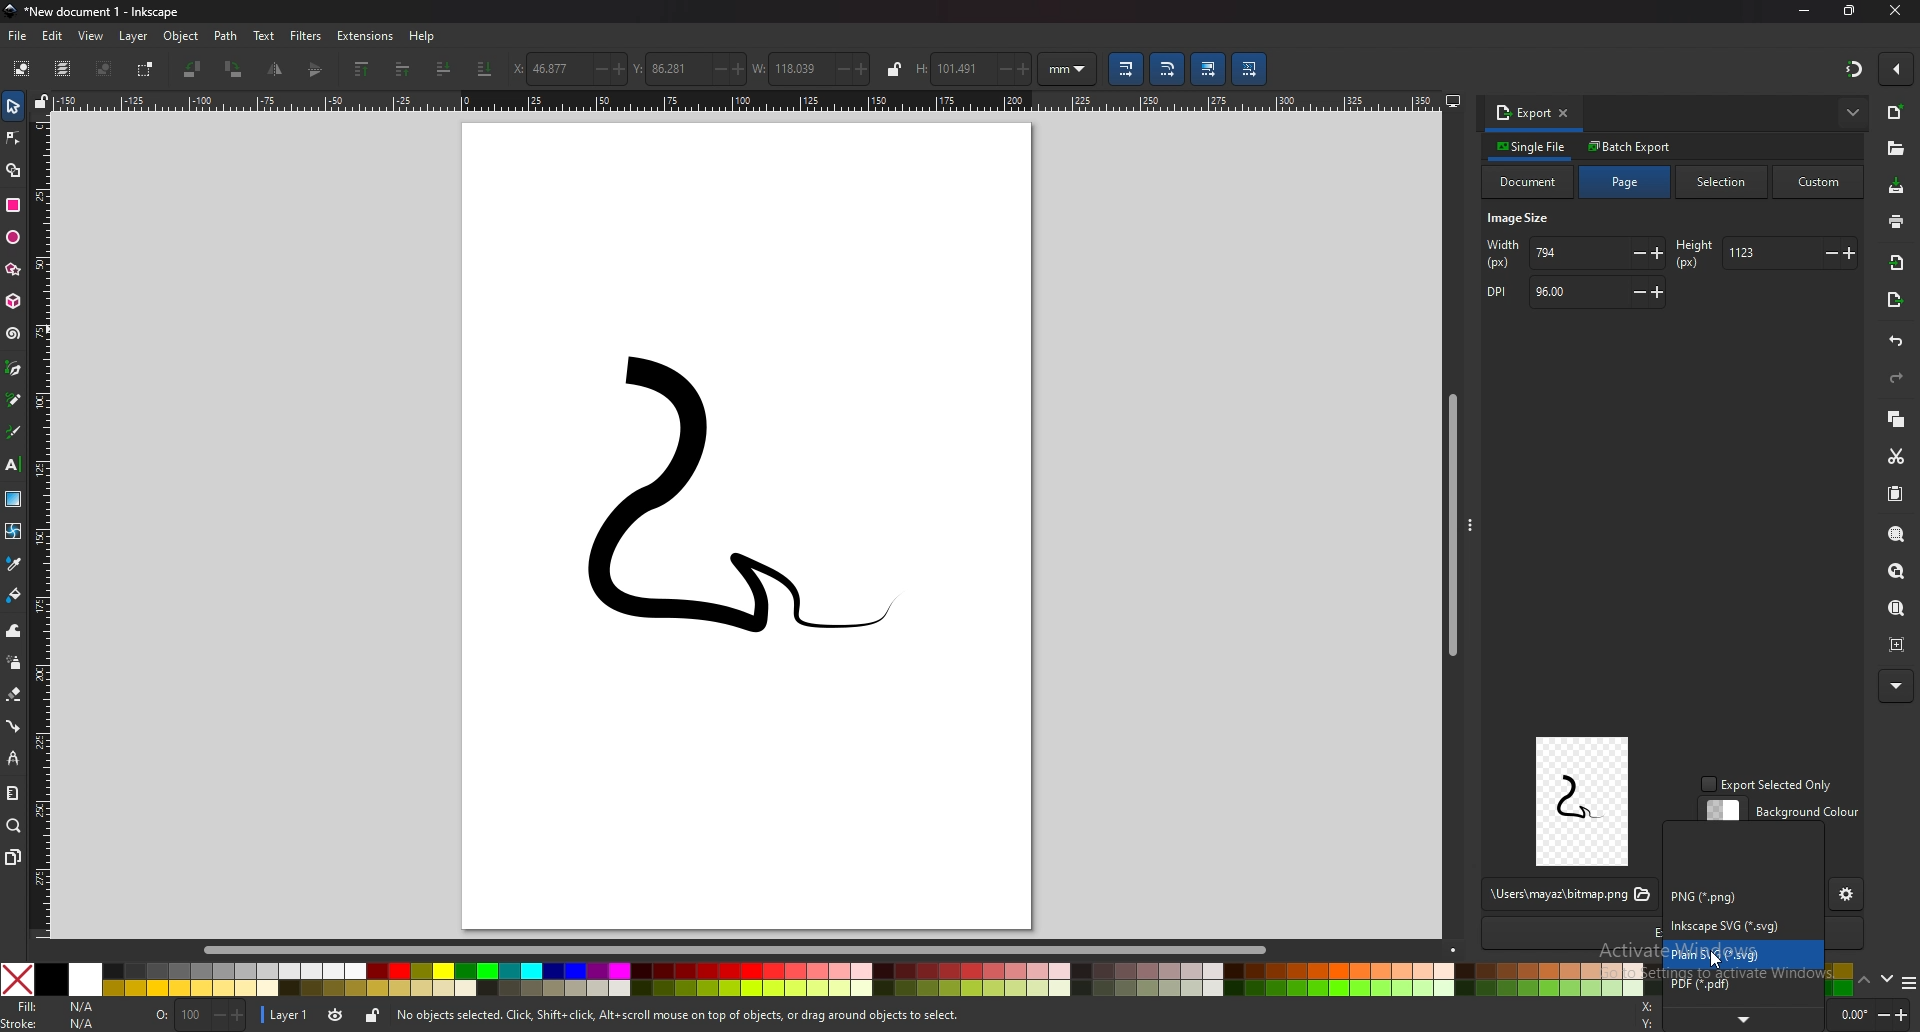 The width and height of the screenshot is (1920, 1032). Describe the element at coordinates (1847, 896) in the screenshot. I see `settings` at that location.